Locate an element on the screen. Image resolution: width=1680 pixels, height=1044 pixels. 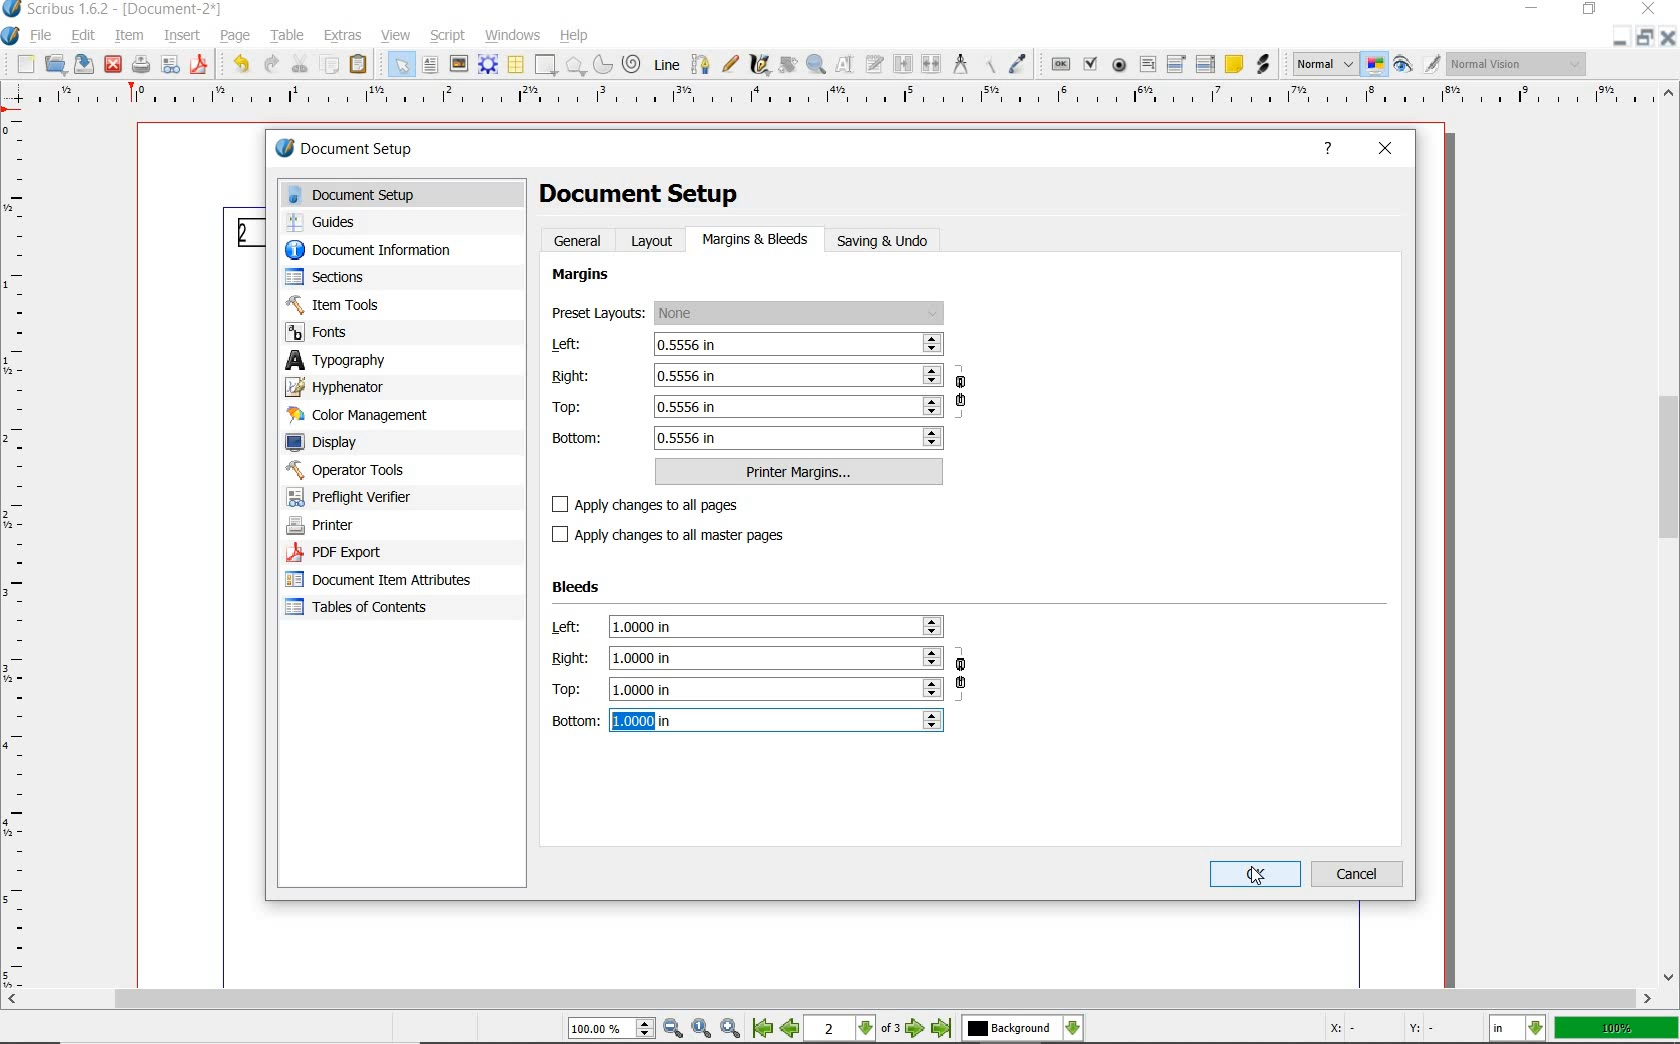
printer is located at coordinates (324, 525).